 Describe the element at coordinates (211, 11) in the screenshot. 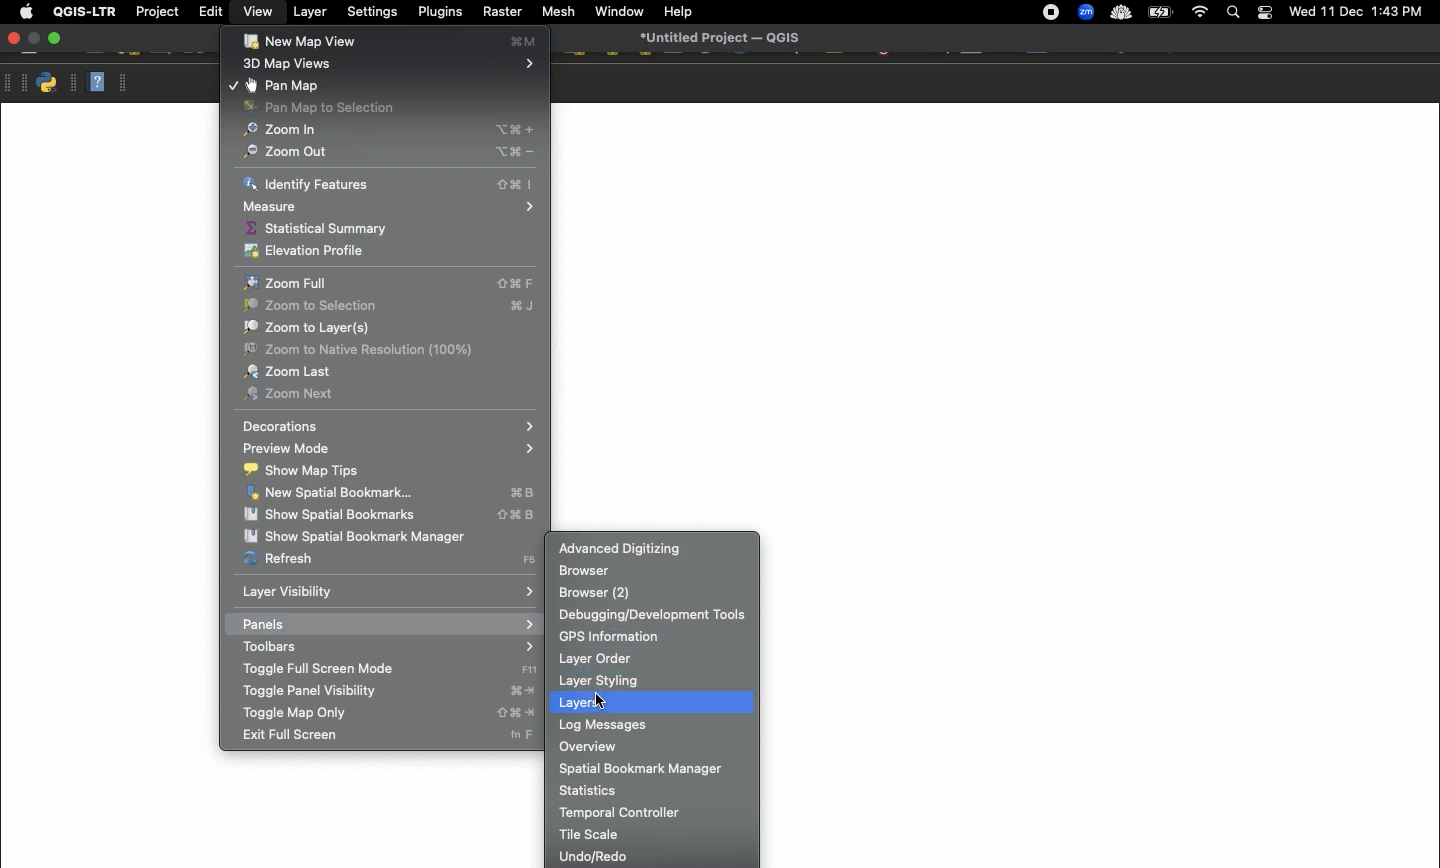

I see `Edit` at that location.